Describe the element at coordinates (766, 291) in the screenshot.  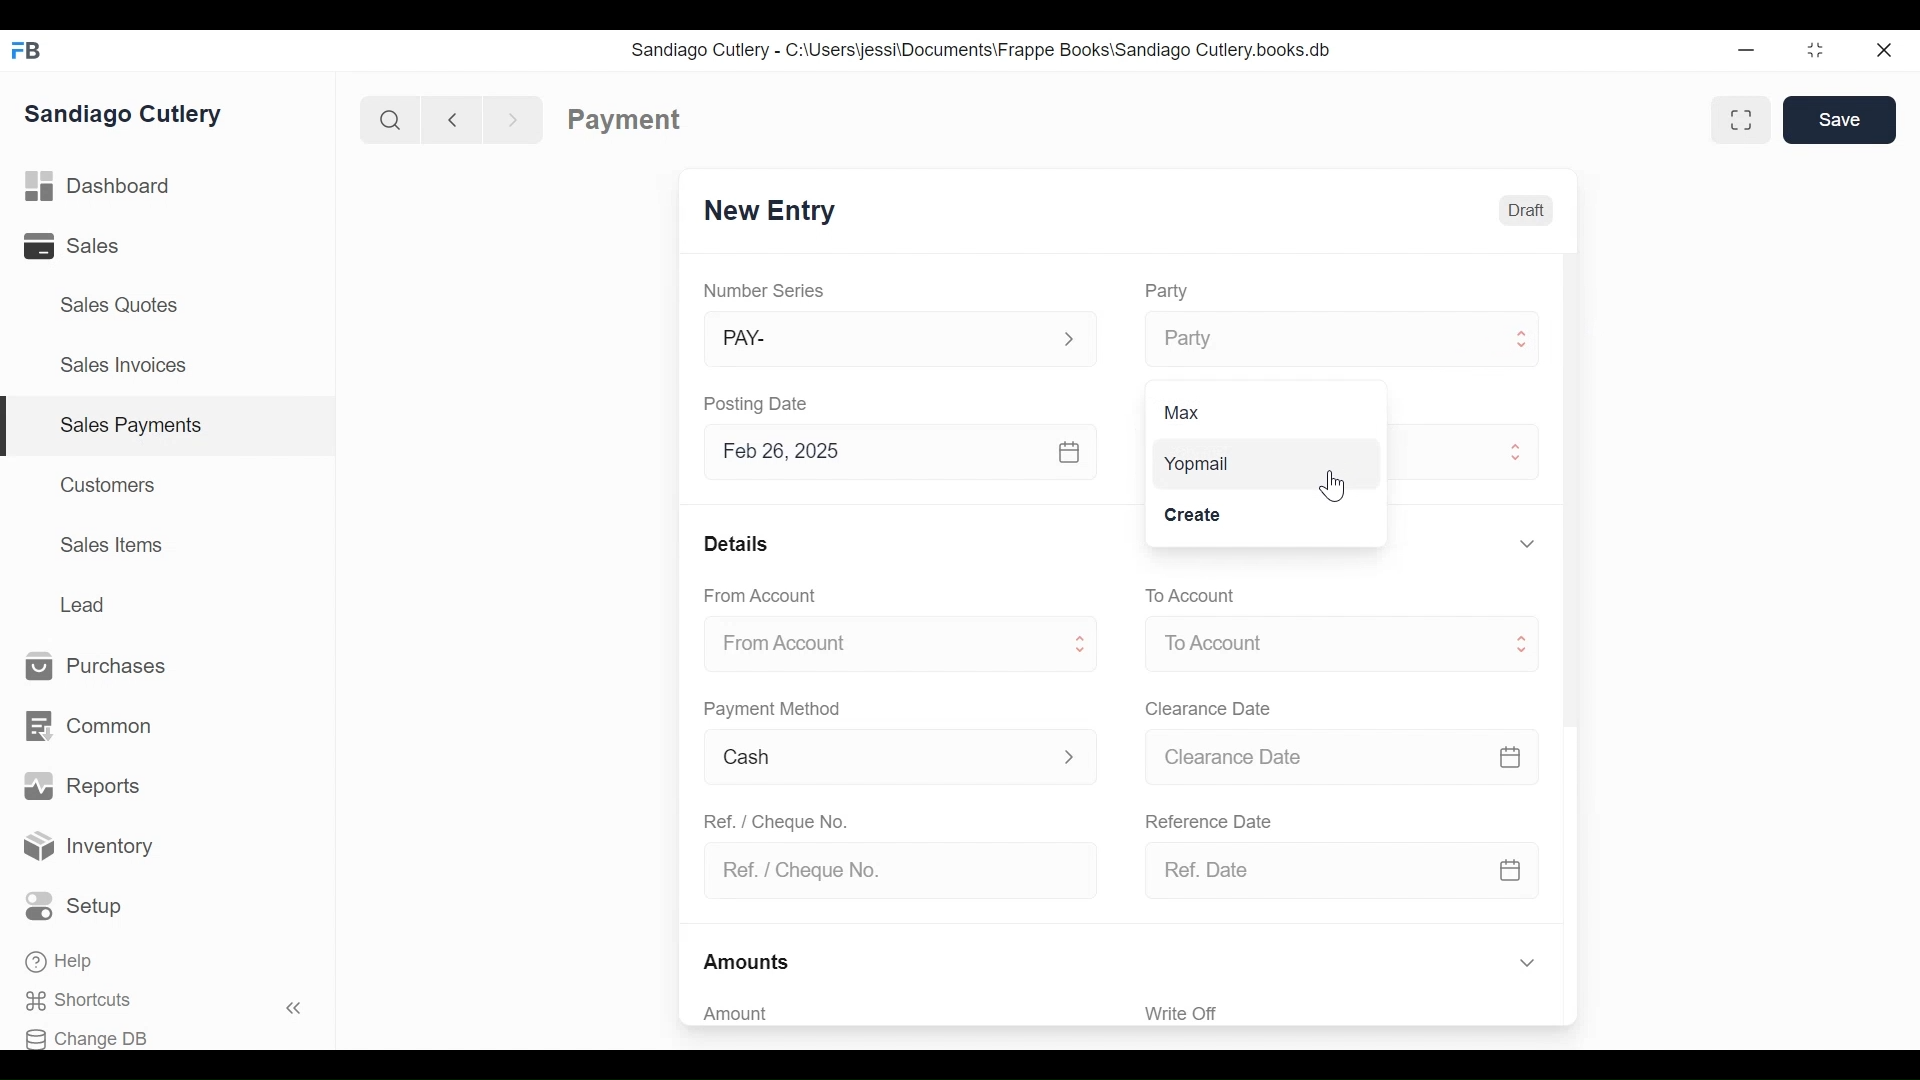
I see `Number Series` at that location.